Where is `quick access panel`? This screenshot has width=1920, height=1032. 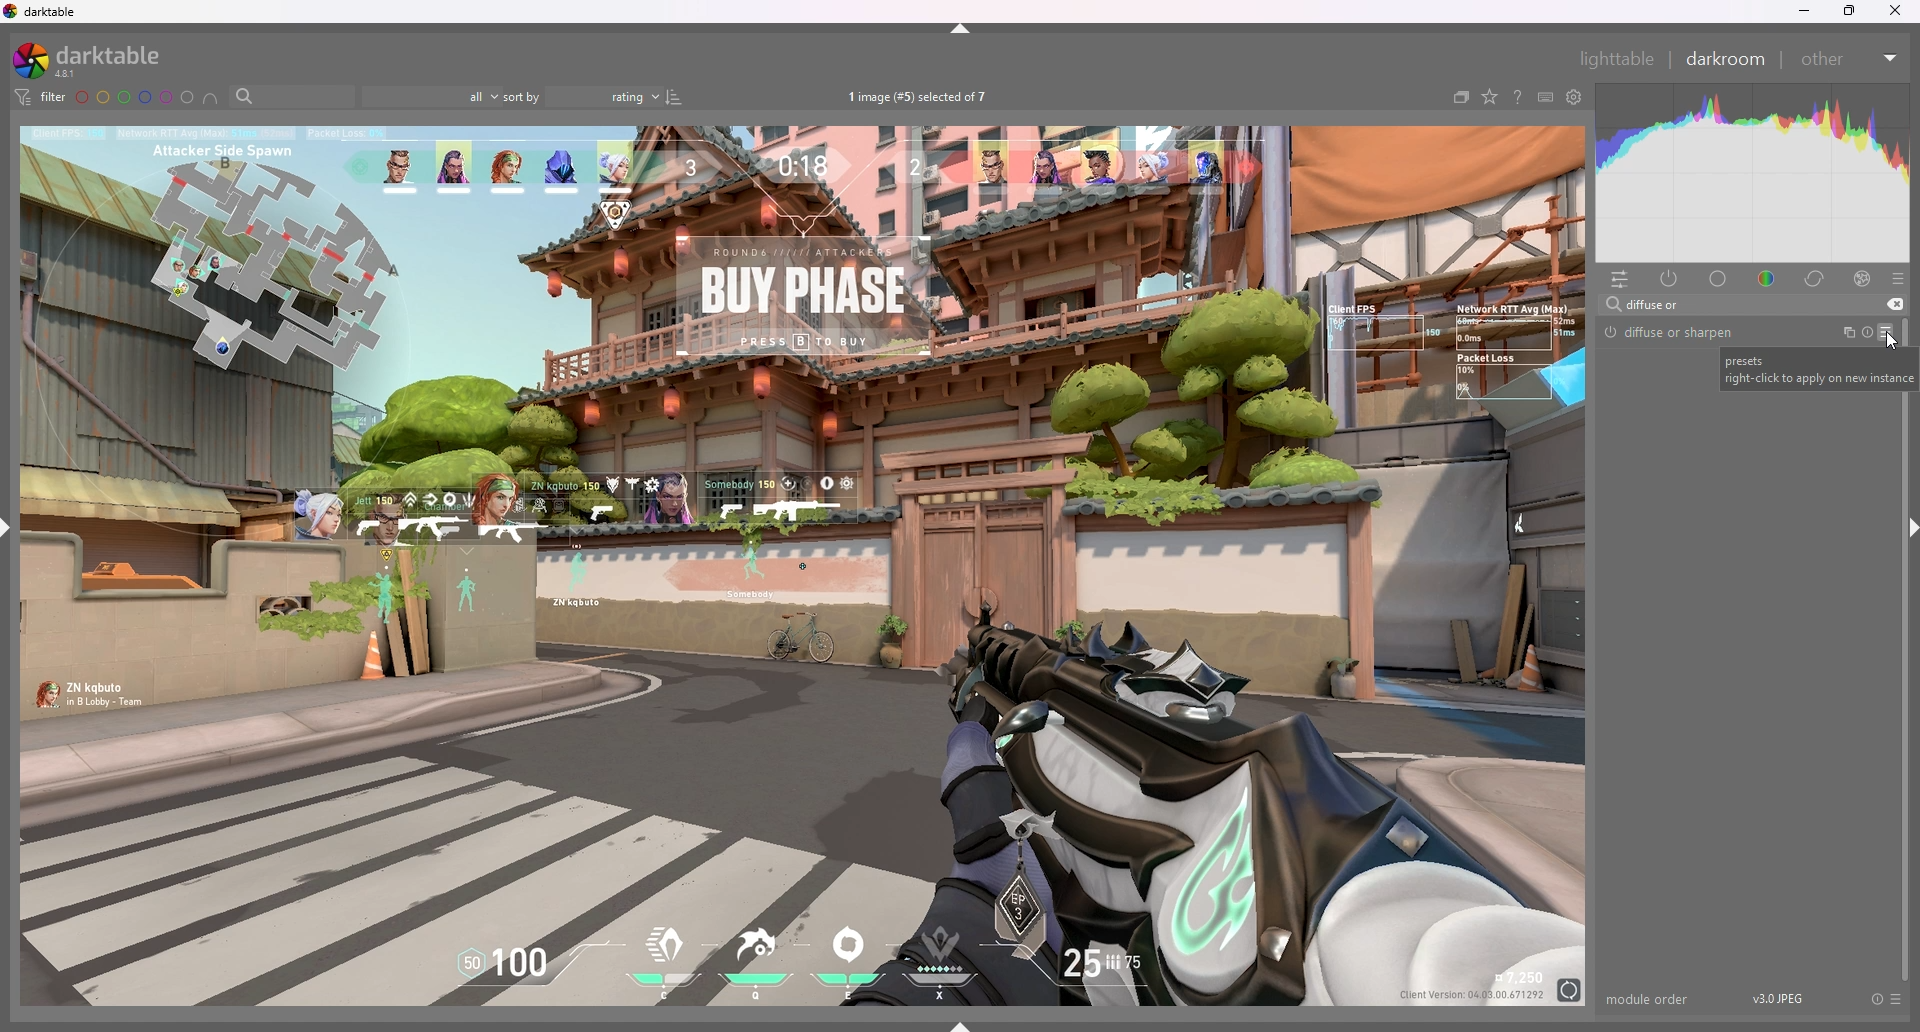
quick access panel is located at coordinates (1620, 279).